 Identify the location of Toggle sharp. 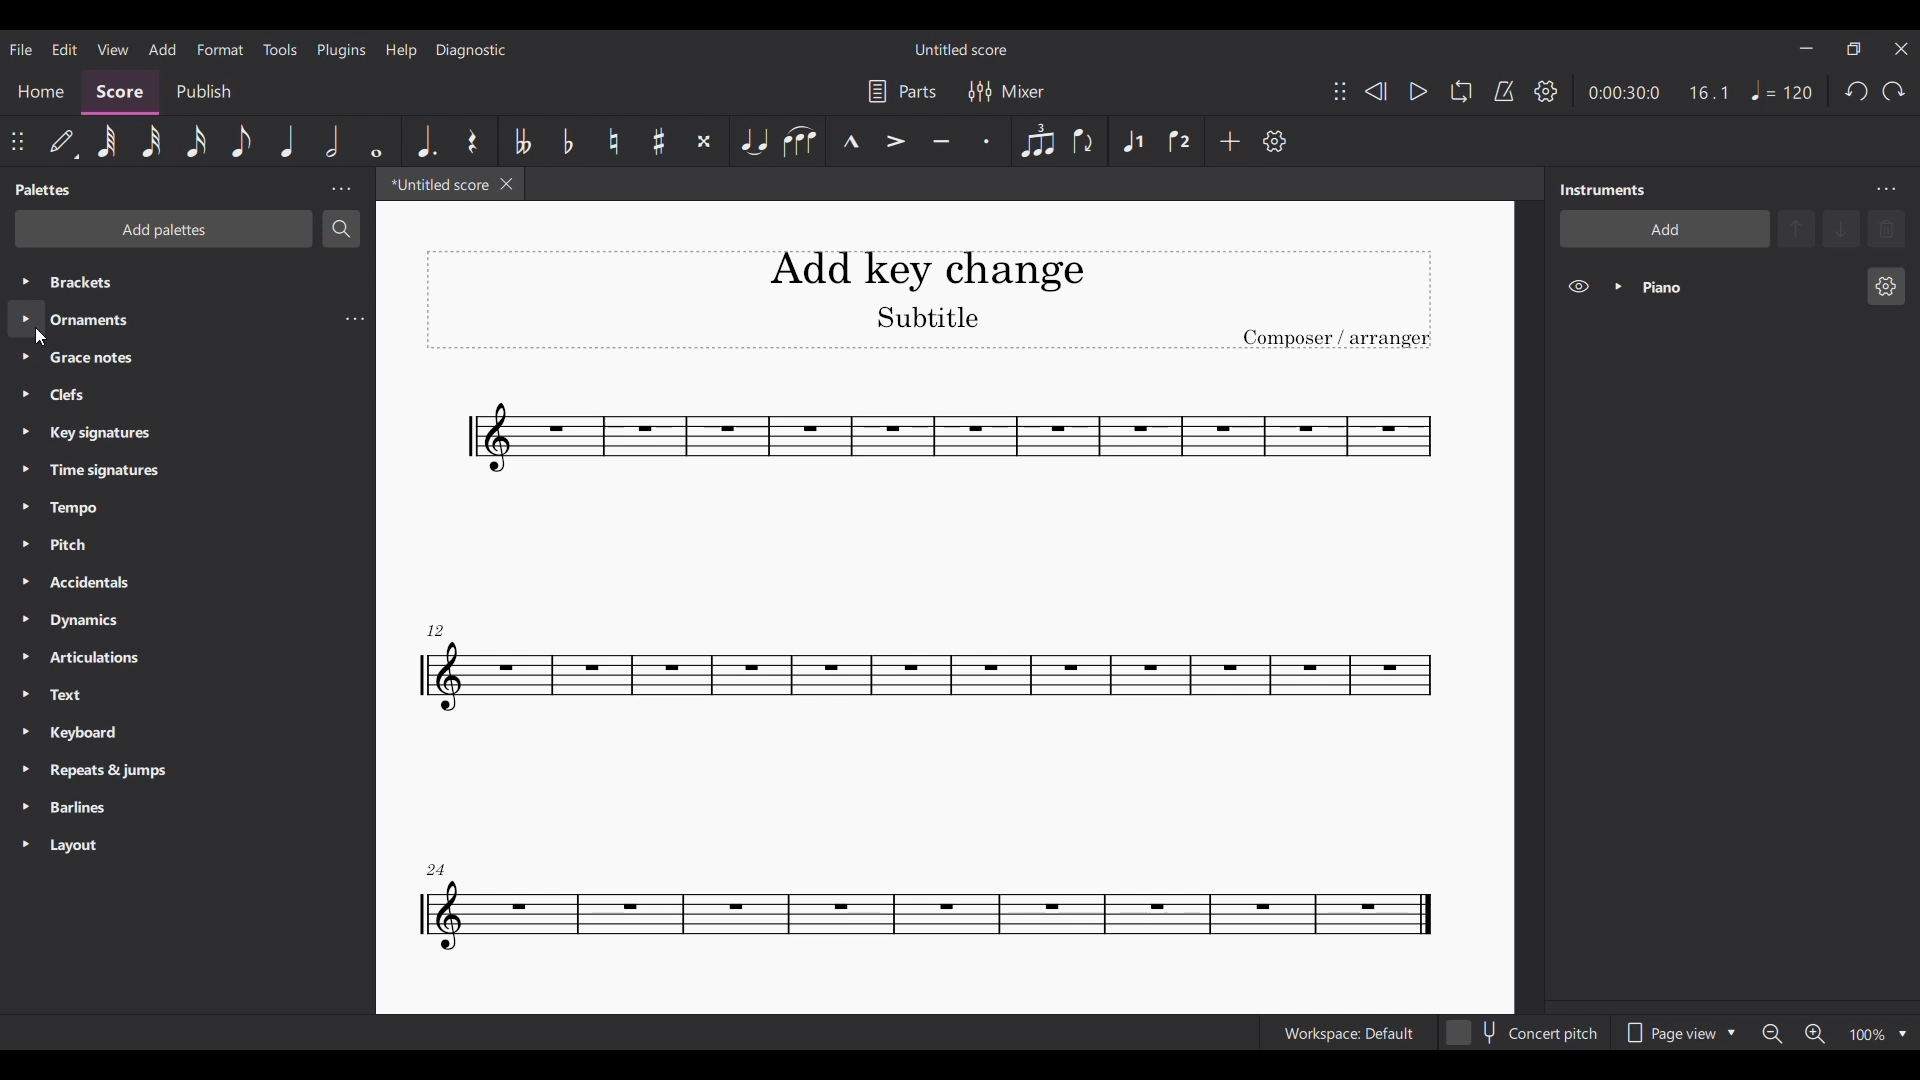
(658, 142).